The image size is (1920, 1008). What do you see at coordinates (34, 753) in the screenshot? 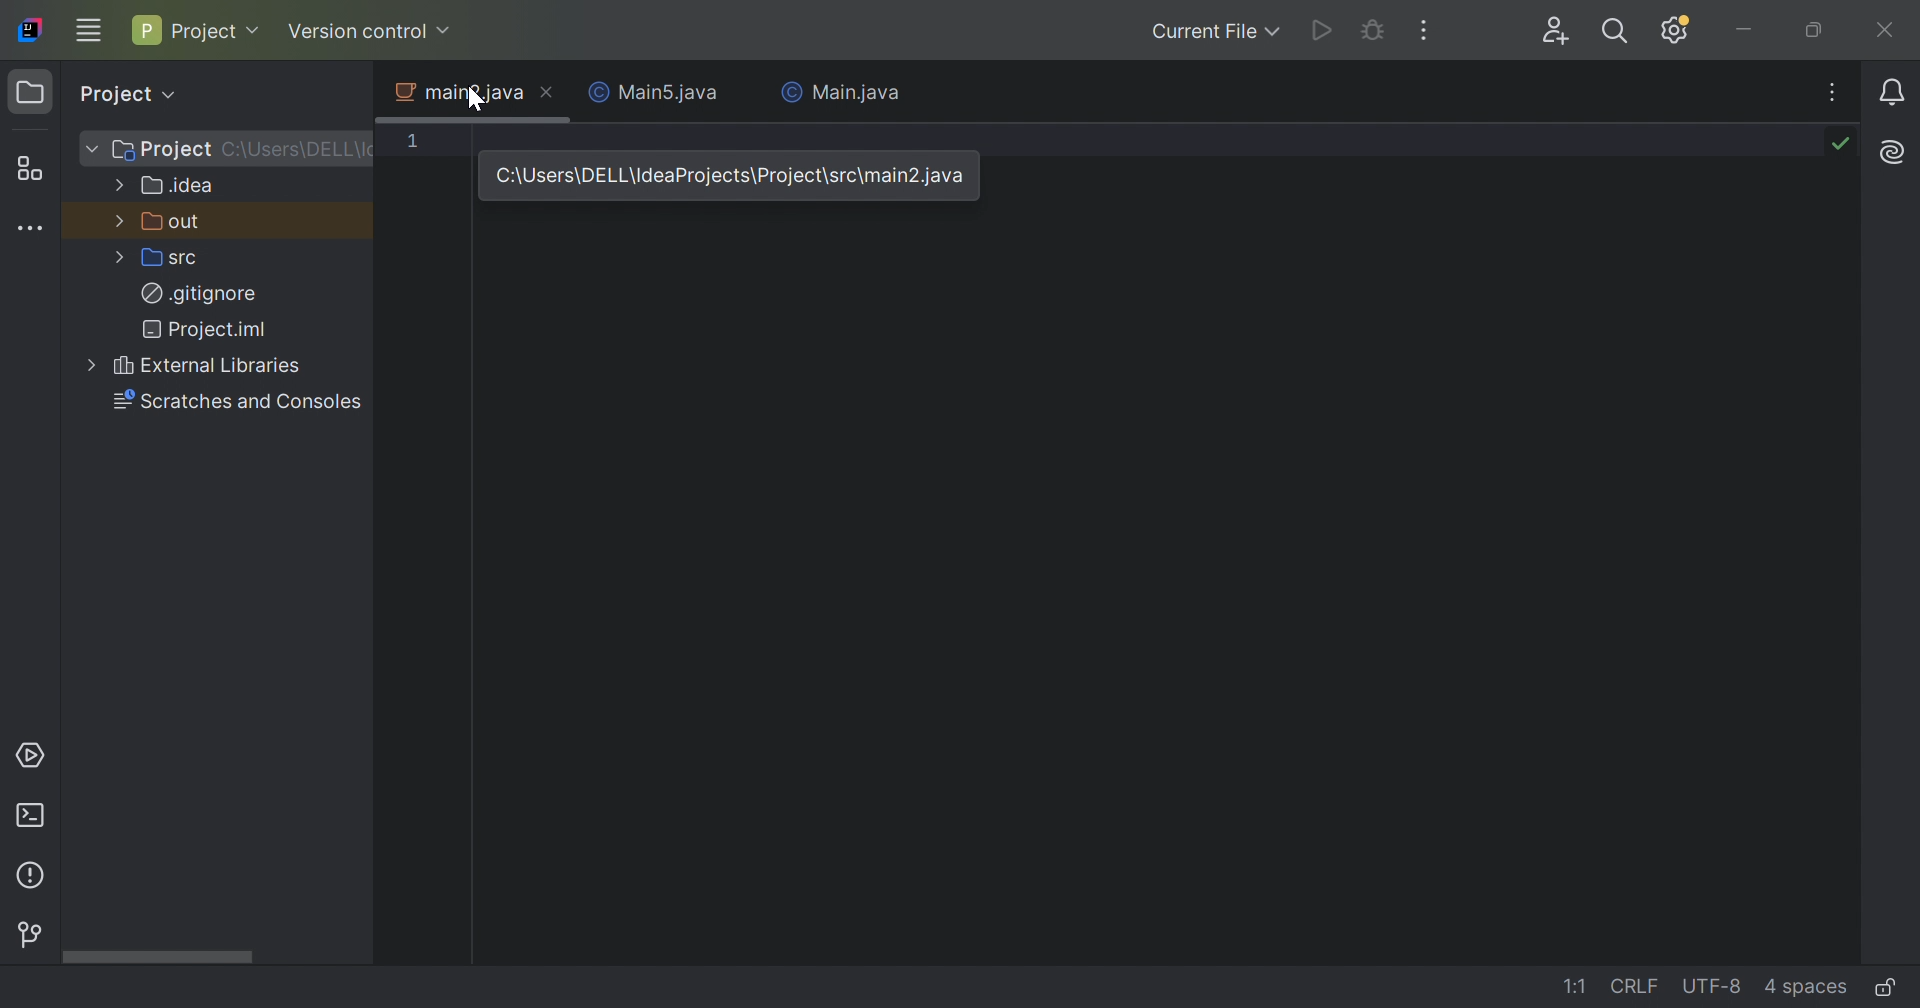
I see `Services` at bounding box center [34, 753].